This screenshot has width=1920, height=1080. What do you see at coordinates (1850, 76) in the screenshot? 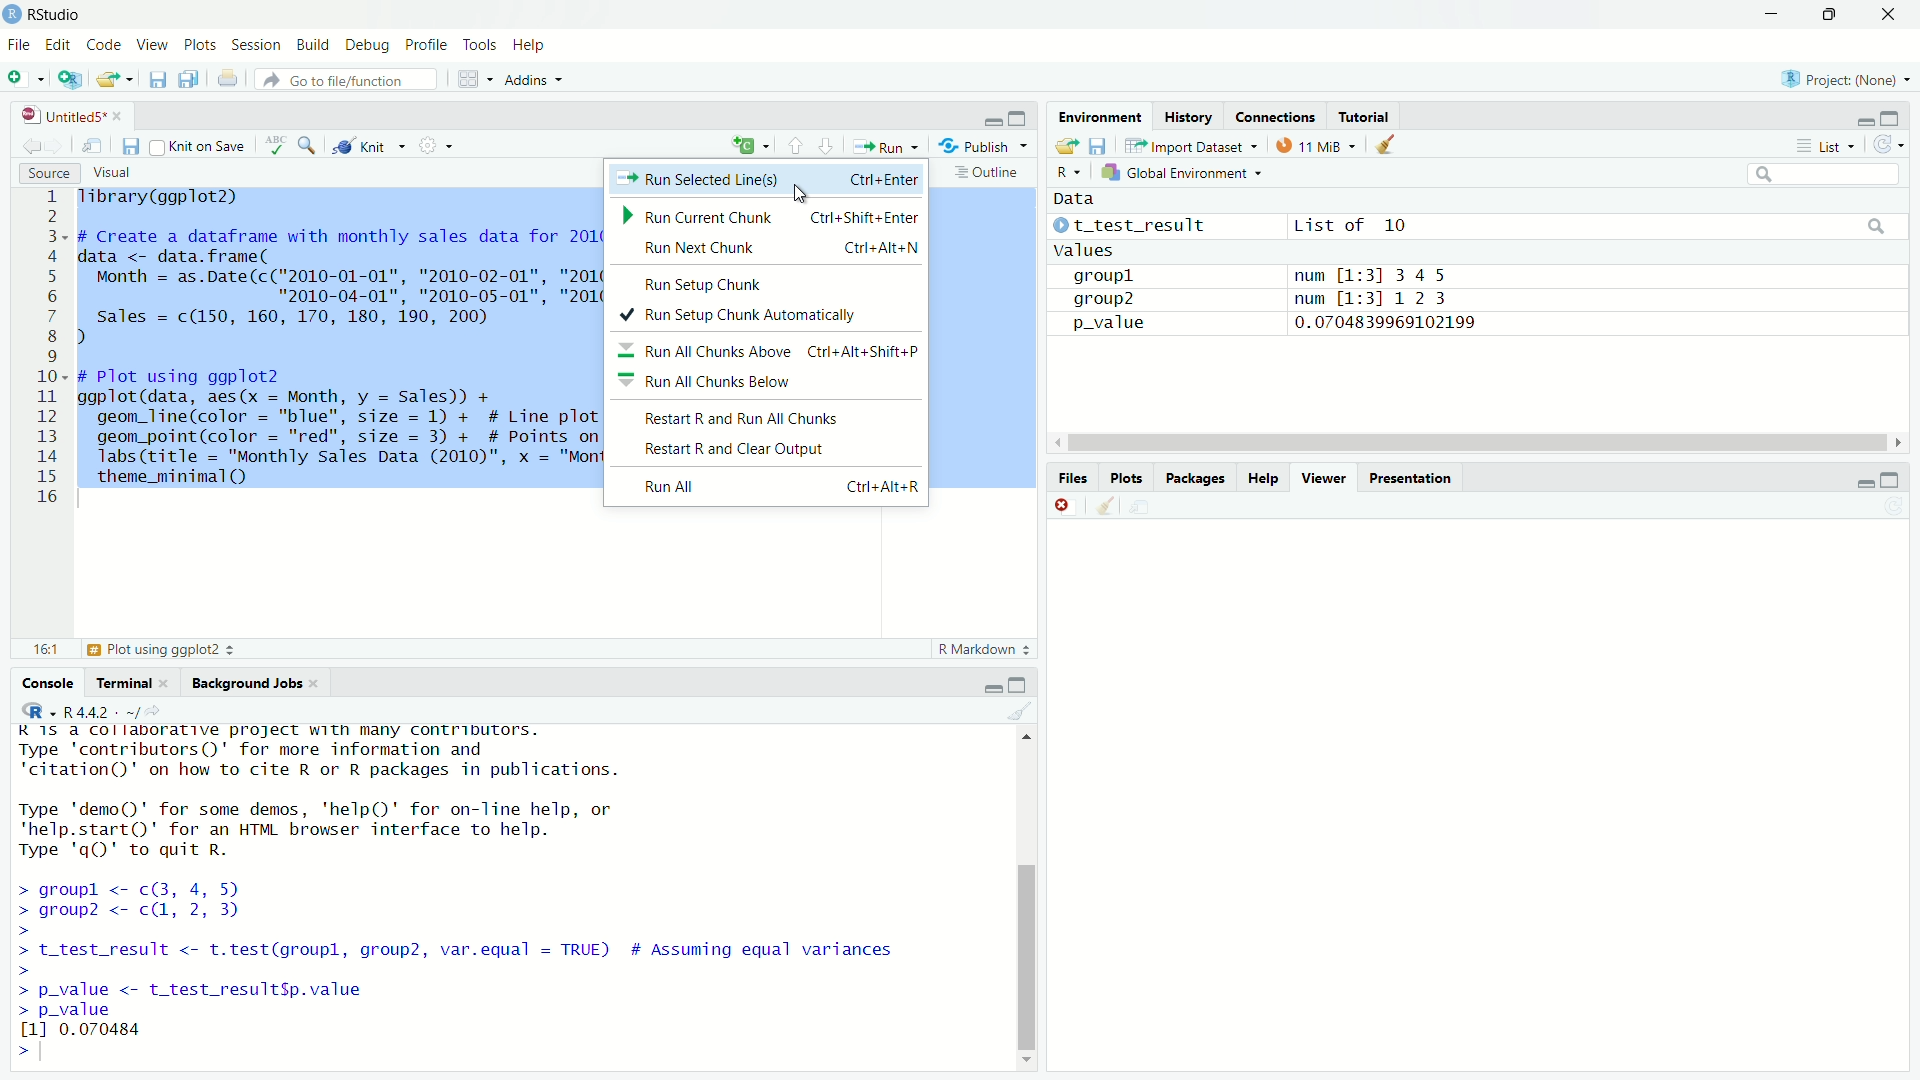
I see `Project: (None) ` at bounding box center [1850, 76].